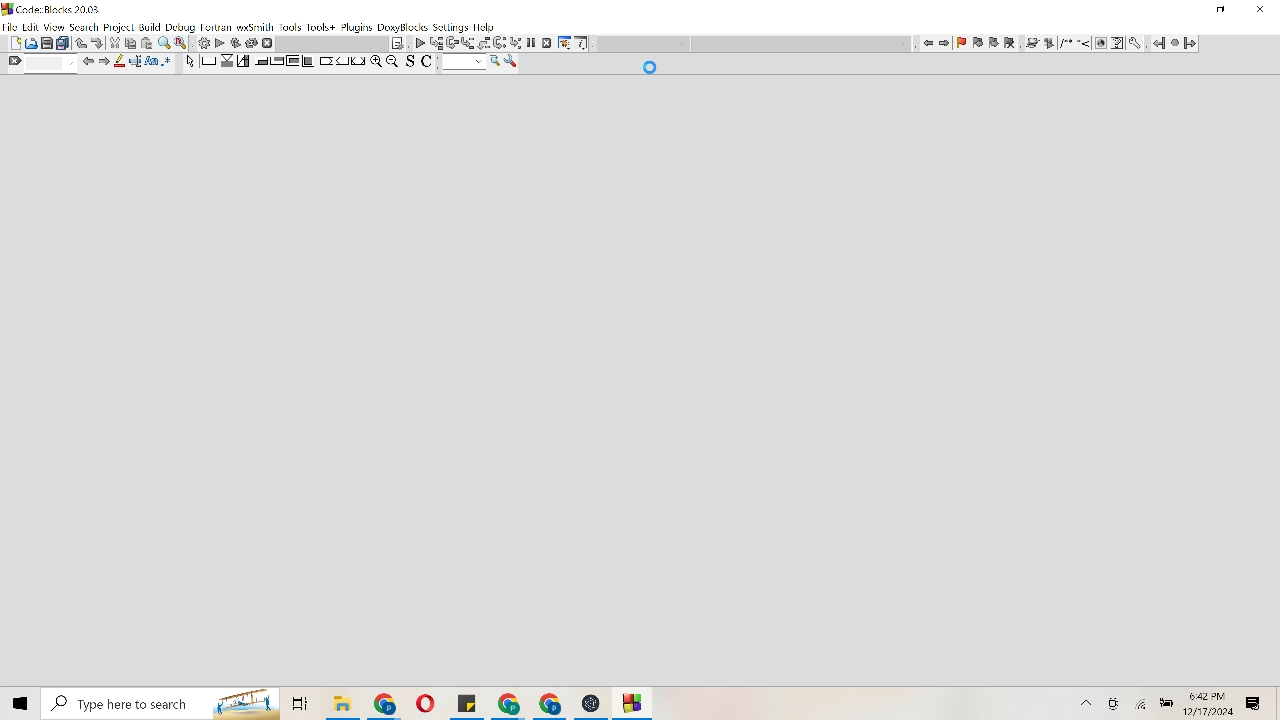 The image size is (1280, 720). Describe the element at coordinates (928, 42) in the screenshot. I see `Move left` at that location.